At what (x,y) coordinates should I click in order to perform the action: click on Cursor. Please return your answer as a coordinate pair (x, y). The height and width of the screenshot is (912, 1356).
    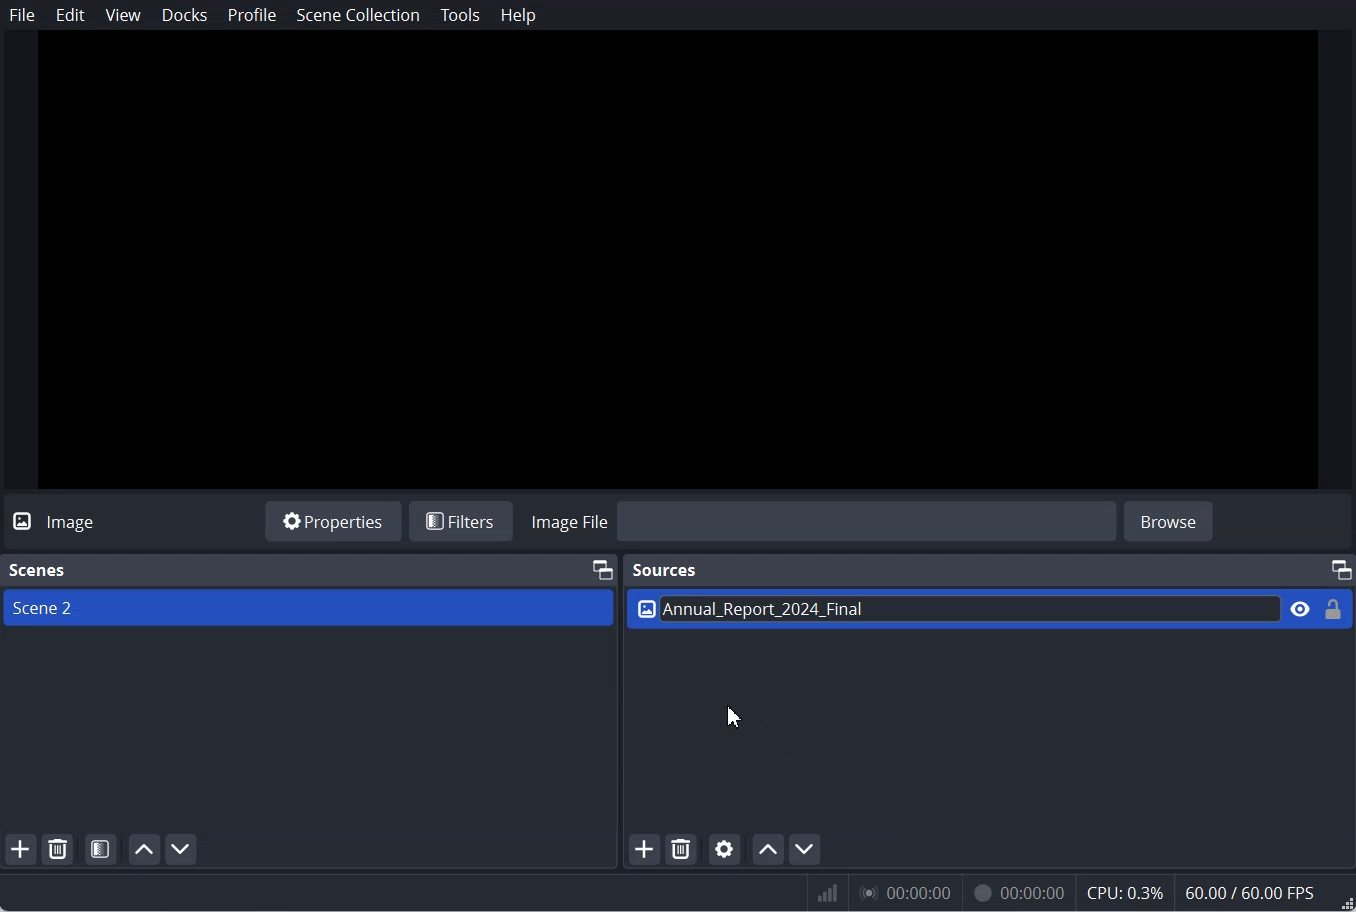
    Looking at the image, I should click on (735, 716).